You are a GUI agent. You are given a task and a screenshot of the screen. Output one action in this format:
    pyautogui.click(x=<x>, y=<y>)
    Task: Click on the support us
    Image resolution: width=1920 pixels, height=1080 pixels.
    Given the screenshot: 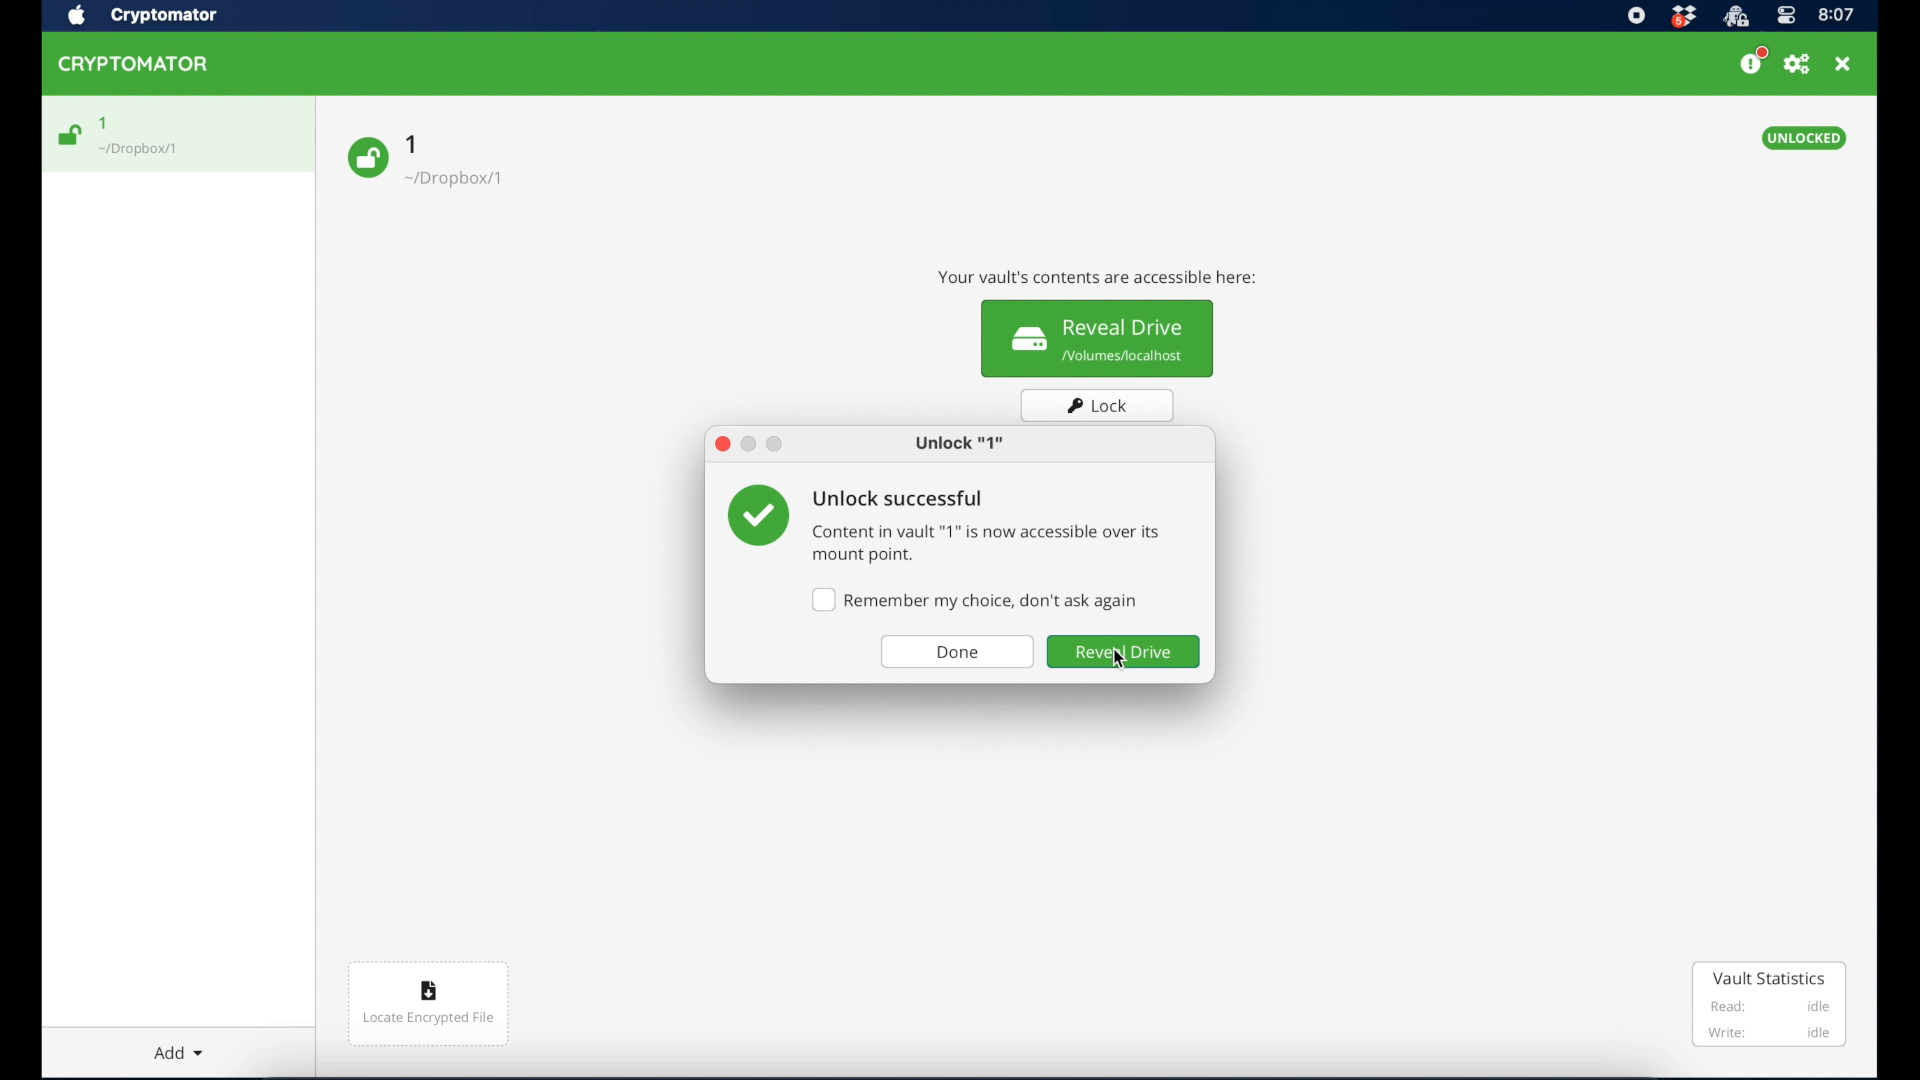 What is the action you would take?
    pyautogui.click(x=1752, y=61)
    